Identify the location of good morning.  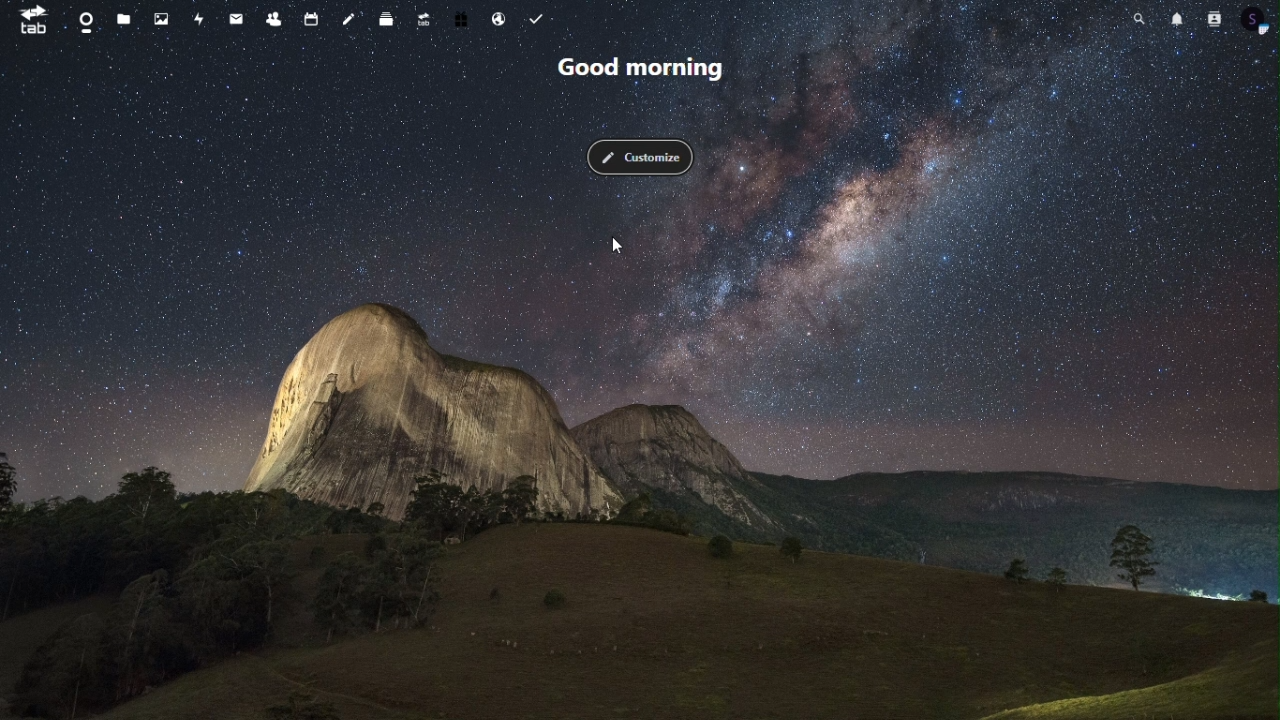
(642, 70).